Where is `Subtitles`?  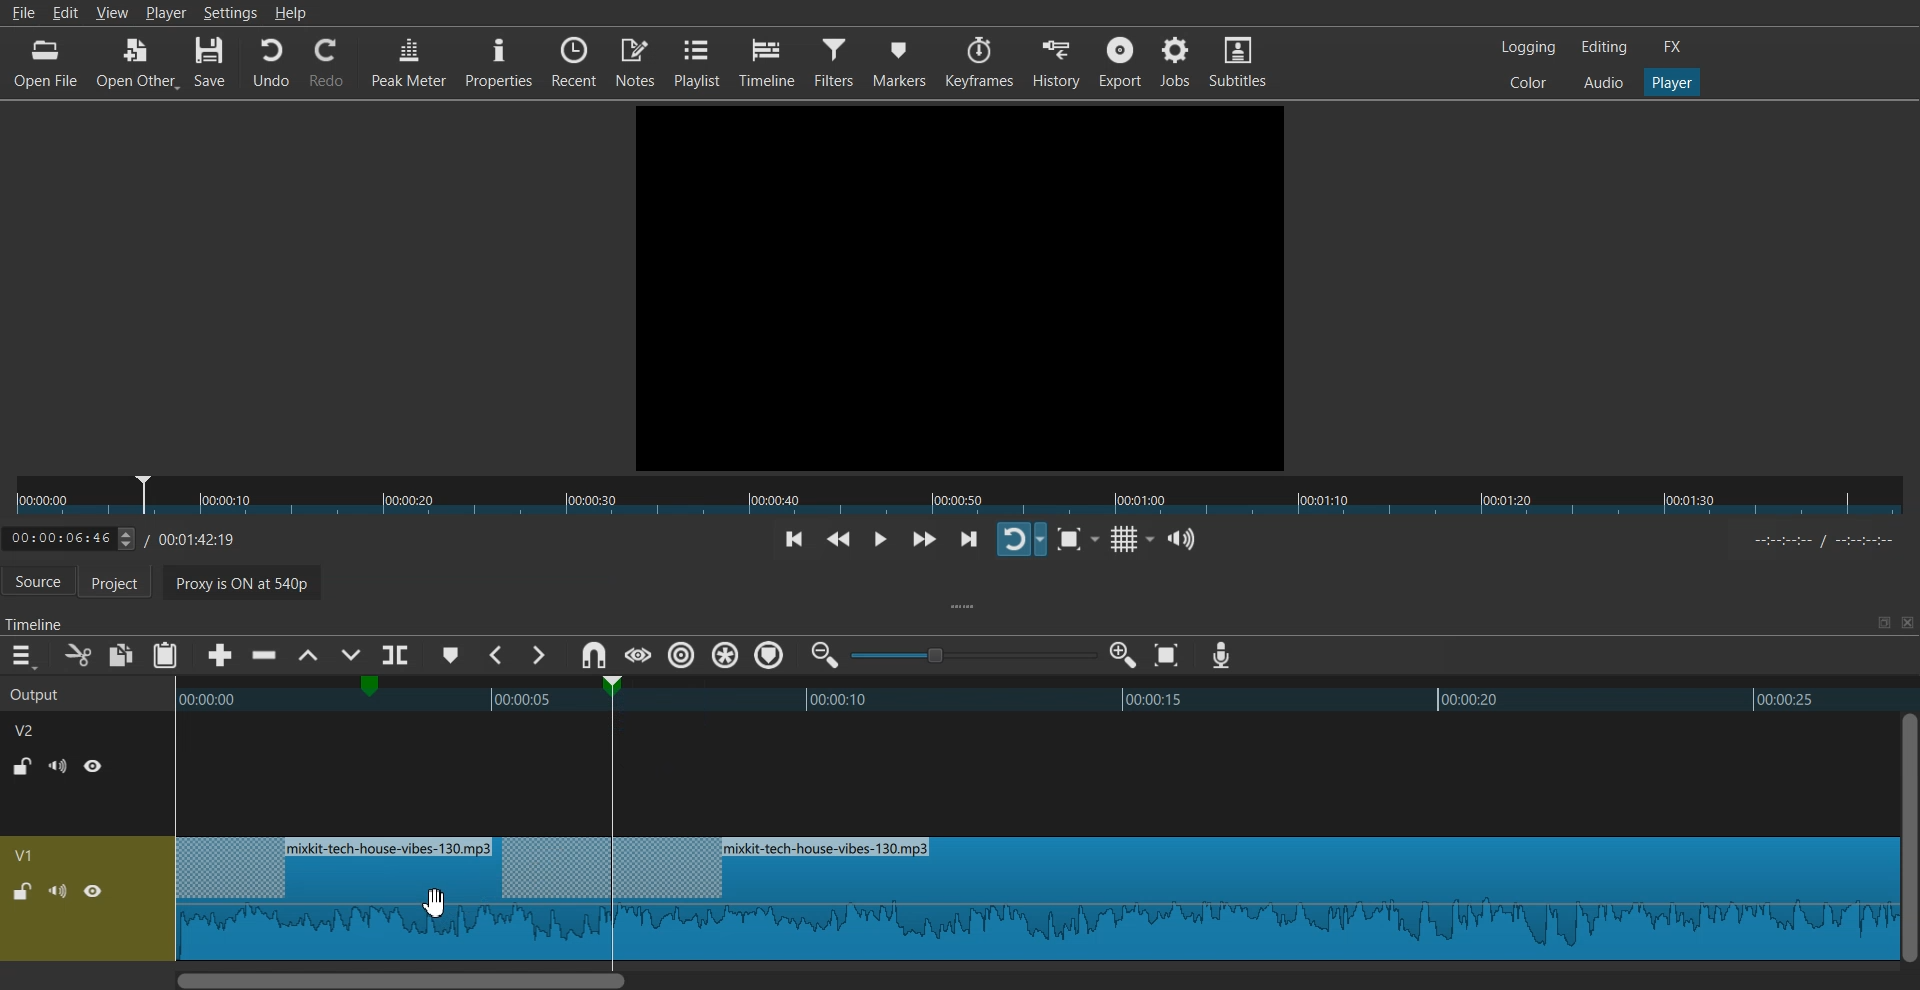
Subtitles is located at coordinates (1238, 60).